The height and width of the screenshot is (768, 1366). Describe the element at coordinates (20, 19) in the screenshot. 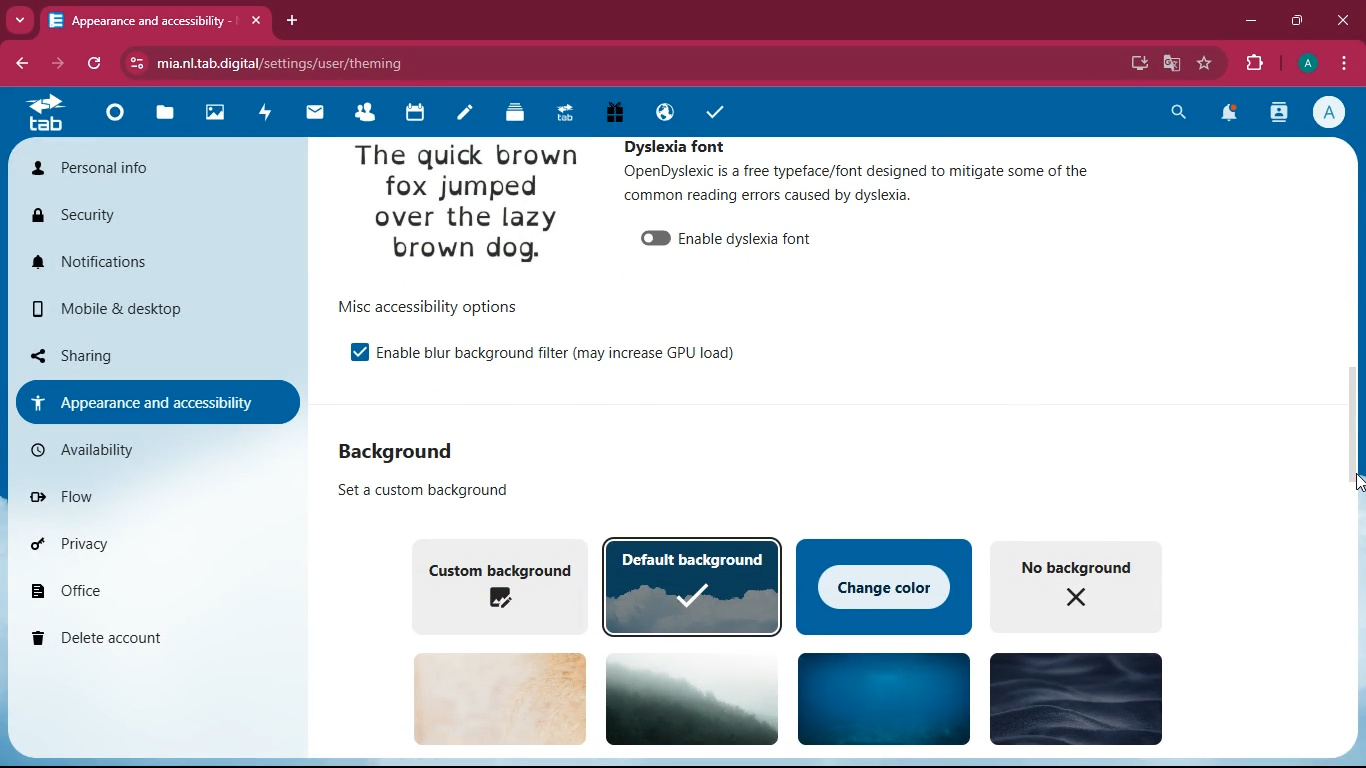

I see `more` at that location.